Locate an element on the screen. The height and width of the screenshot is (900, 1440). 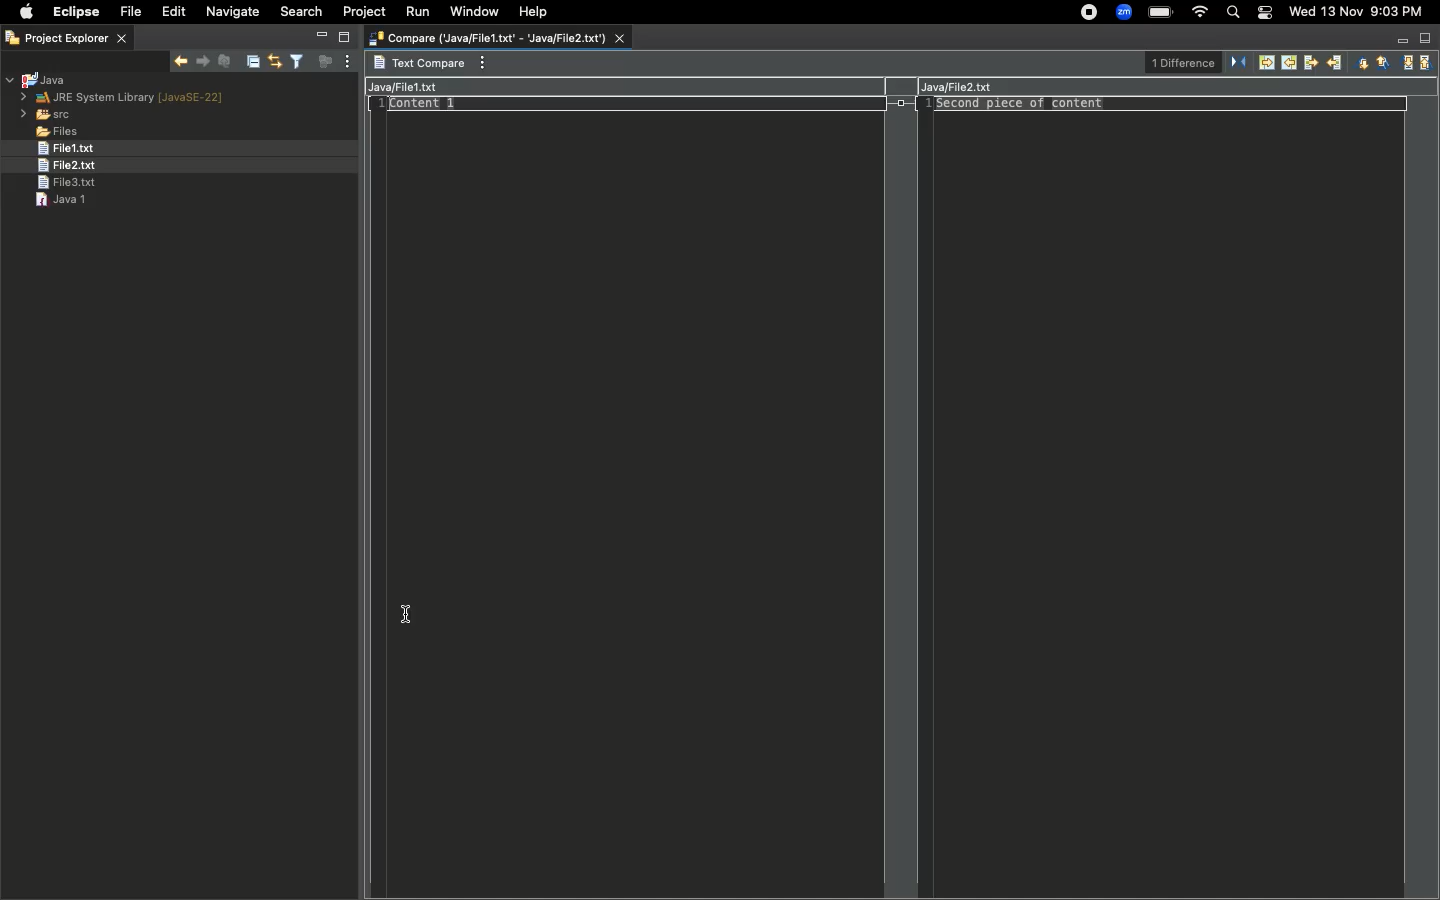
Run is located at coordinates (416, 12).